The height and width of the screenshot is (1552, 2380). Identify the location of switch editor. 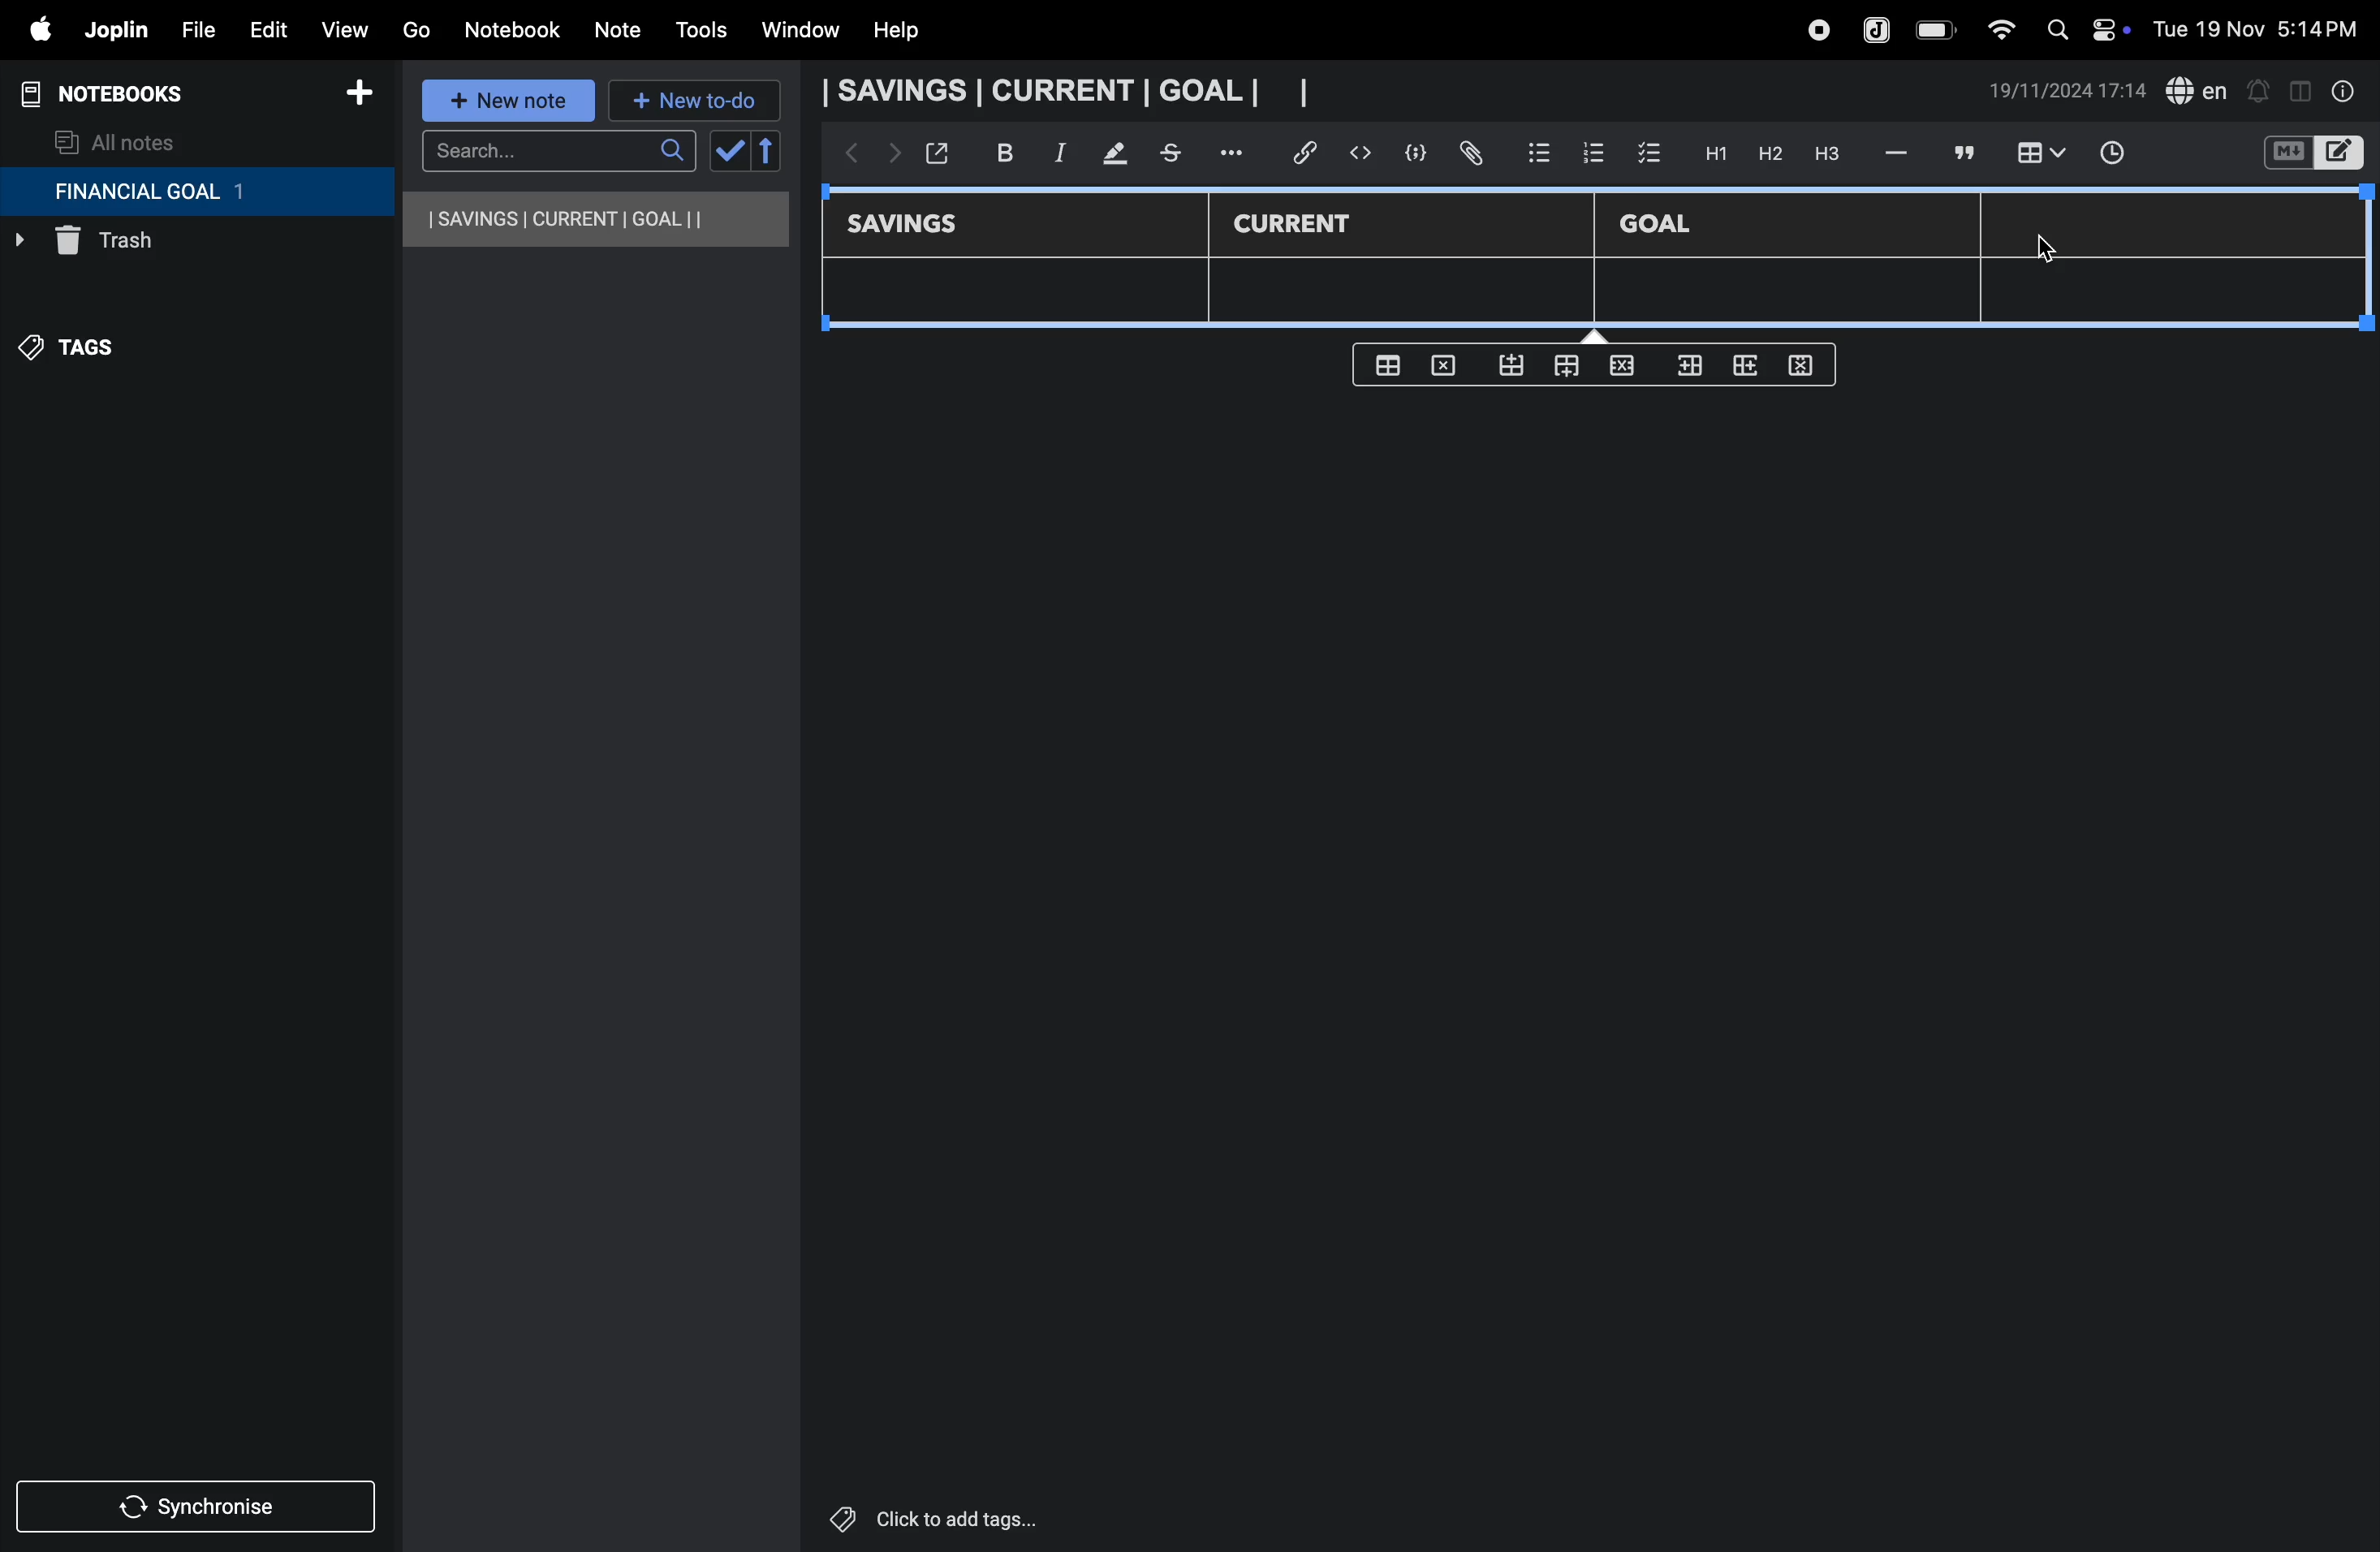
(2311, 153).